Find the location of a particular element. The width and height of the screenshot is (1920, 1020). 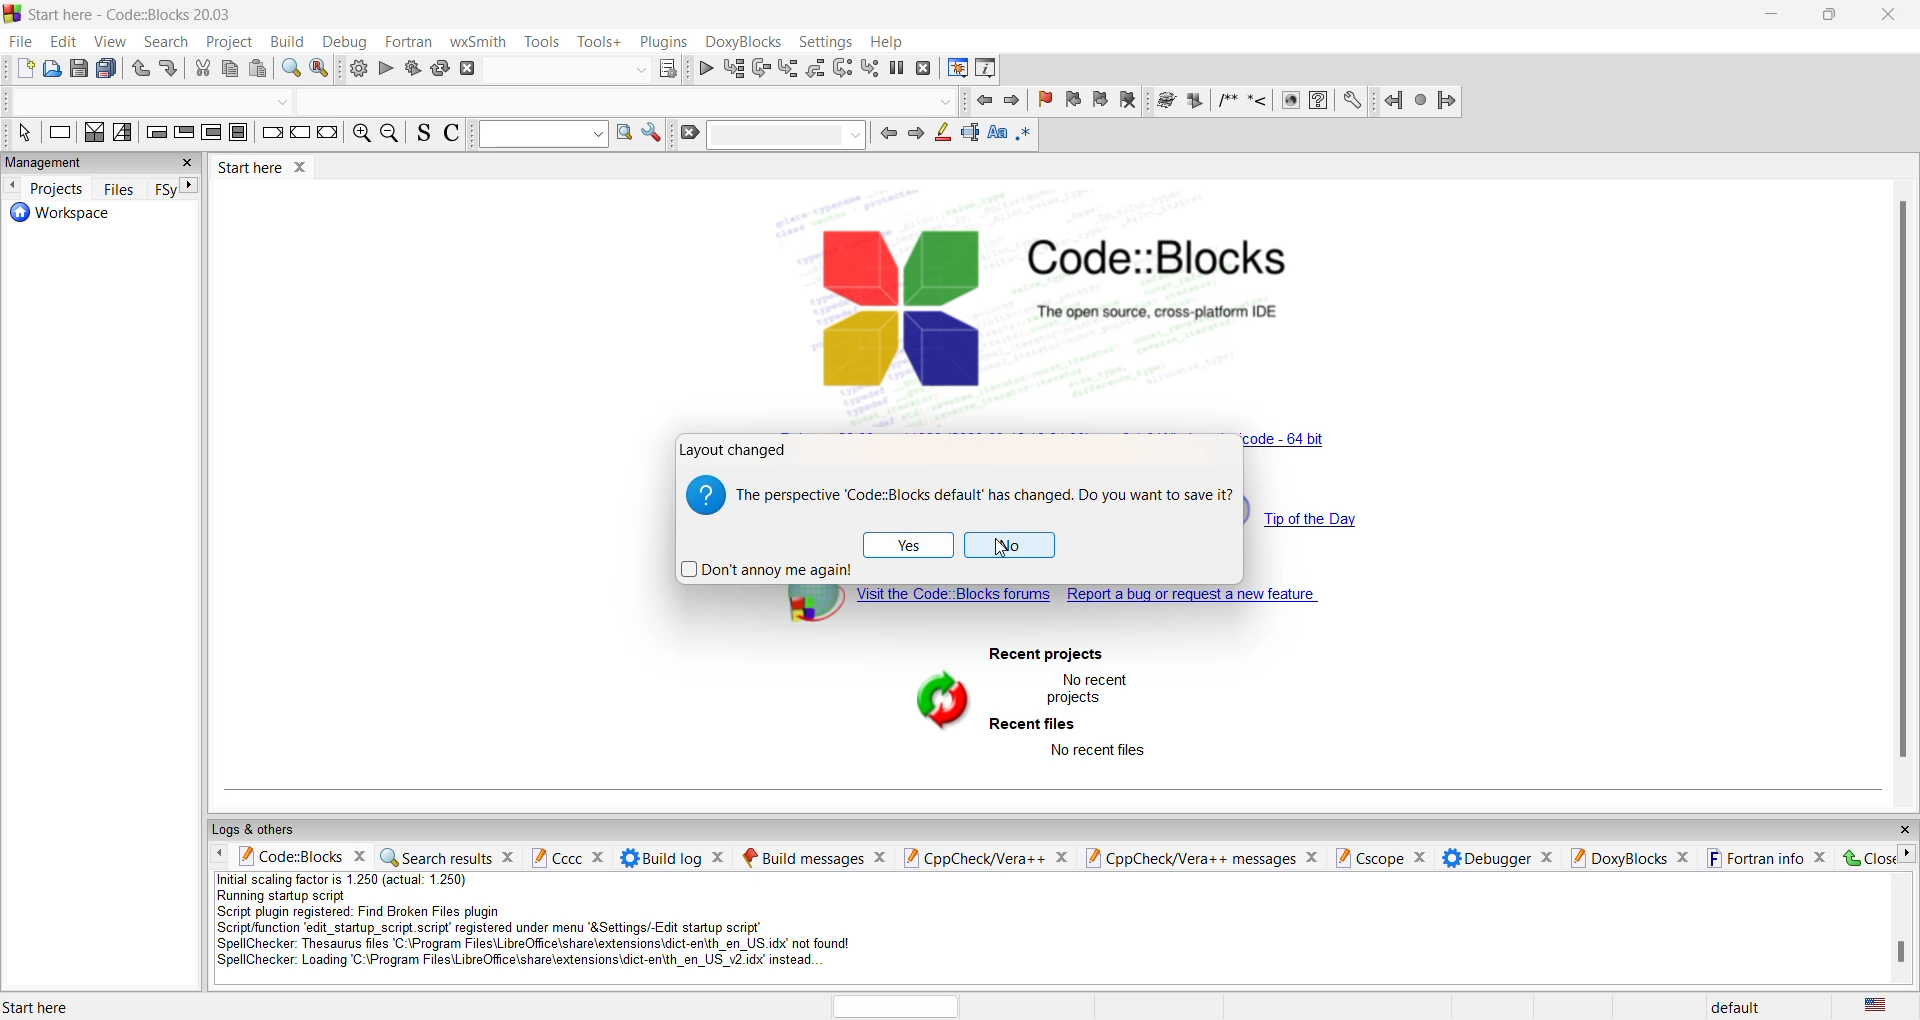

layout changed window is located at coordinates (736, 448).